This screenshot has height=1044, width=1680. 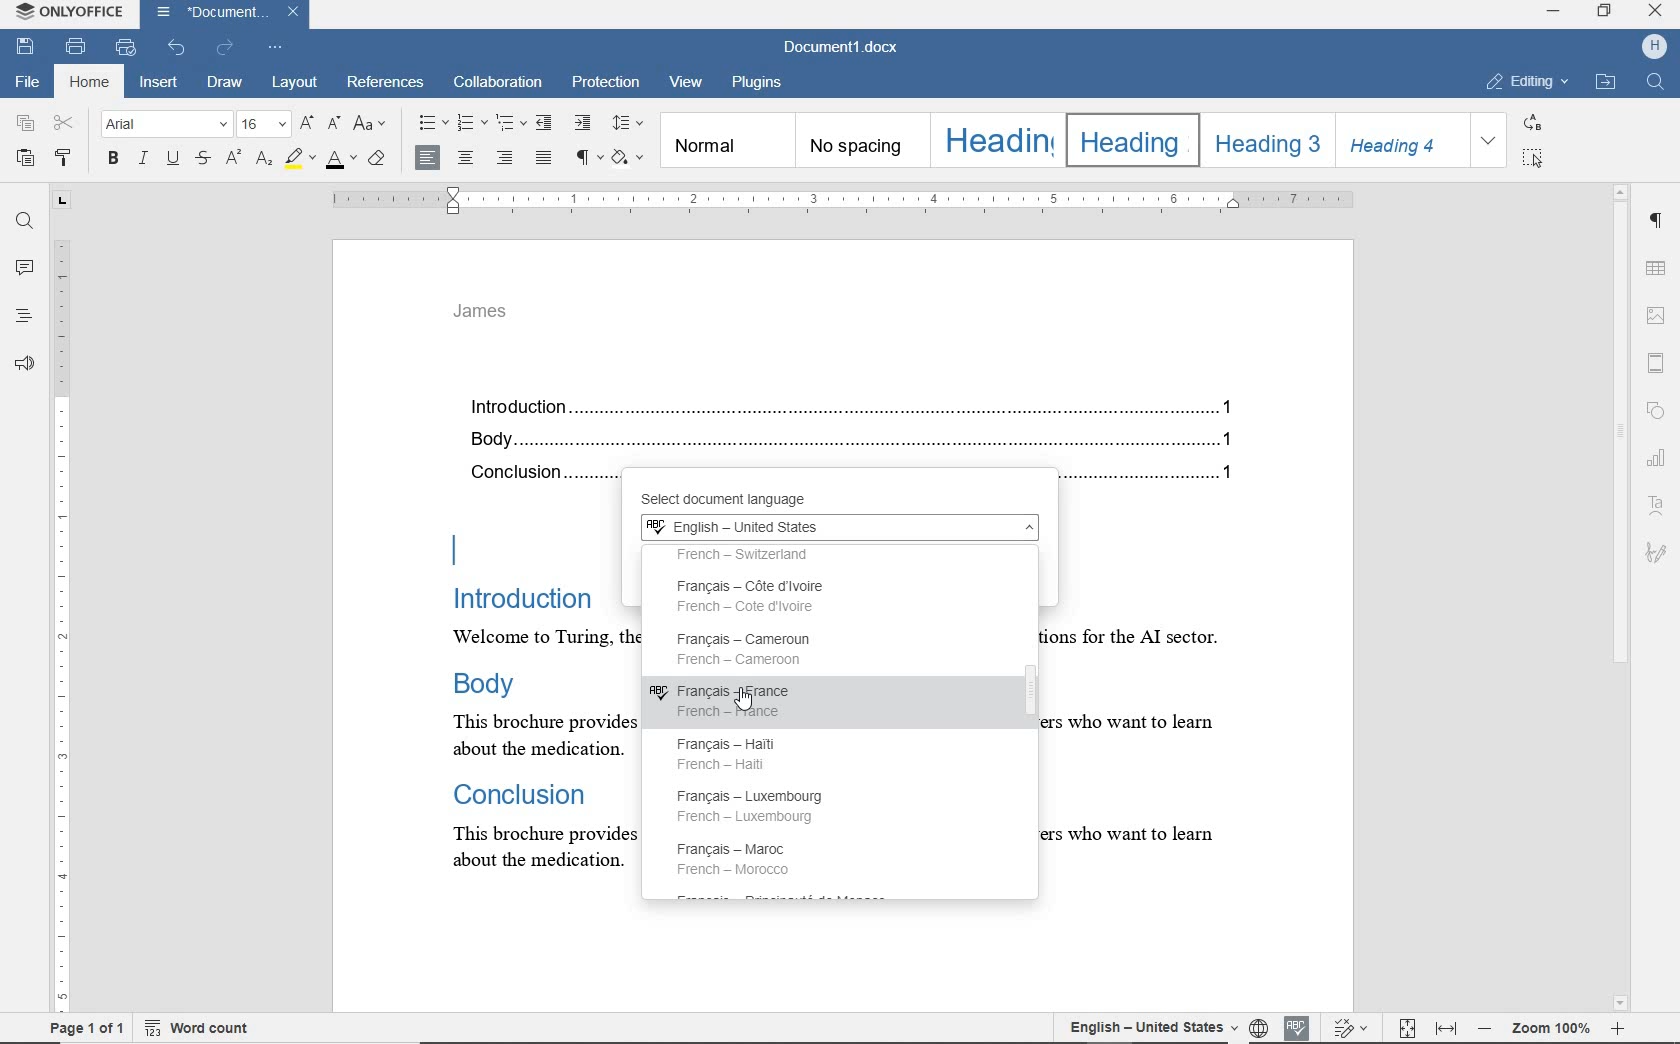 I want to click on font, so click(x=167, y=125).